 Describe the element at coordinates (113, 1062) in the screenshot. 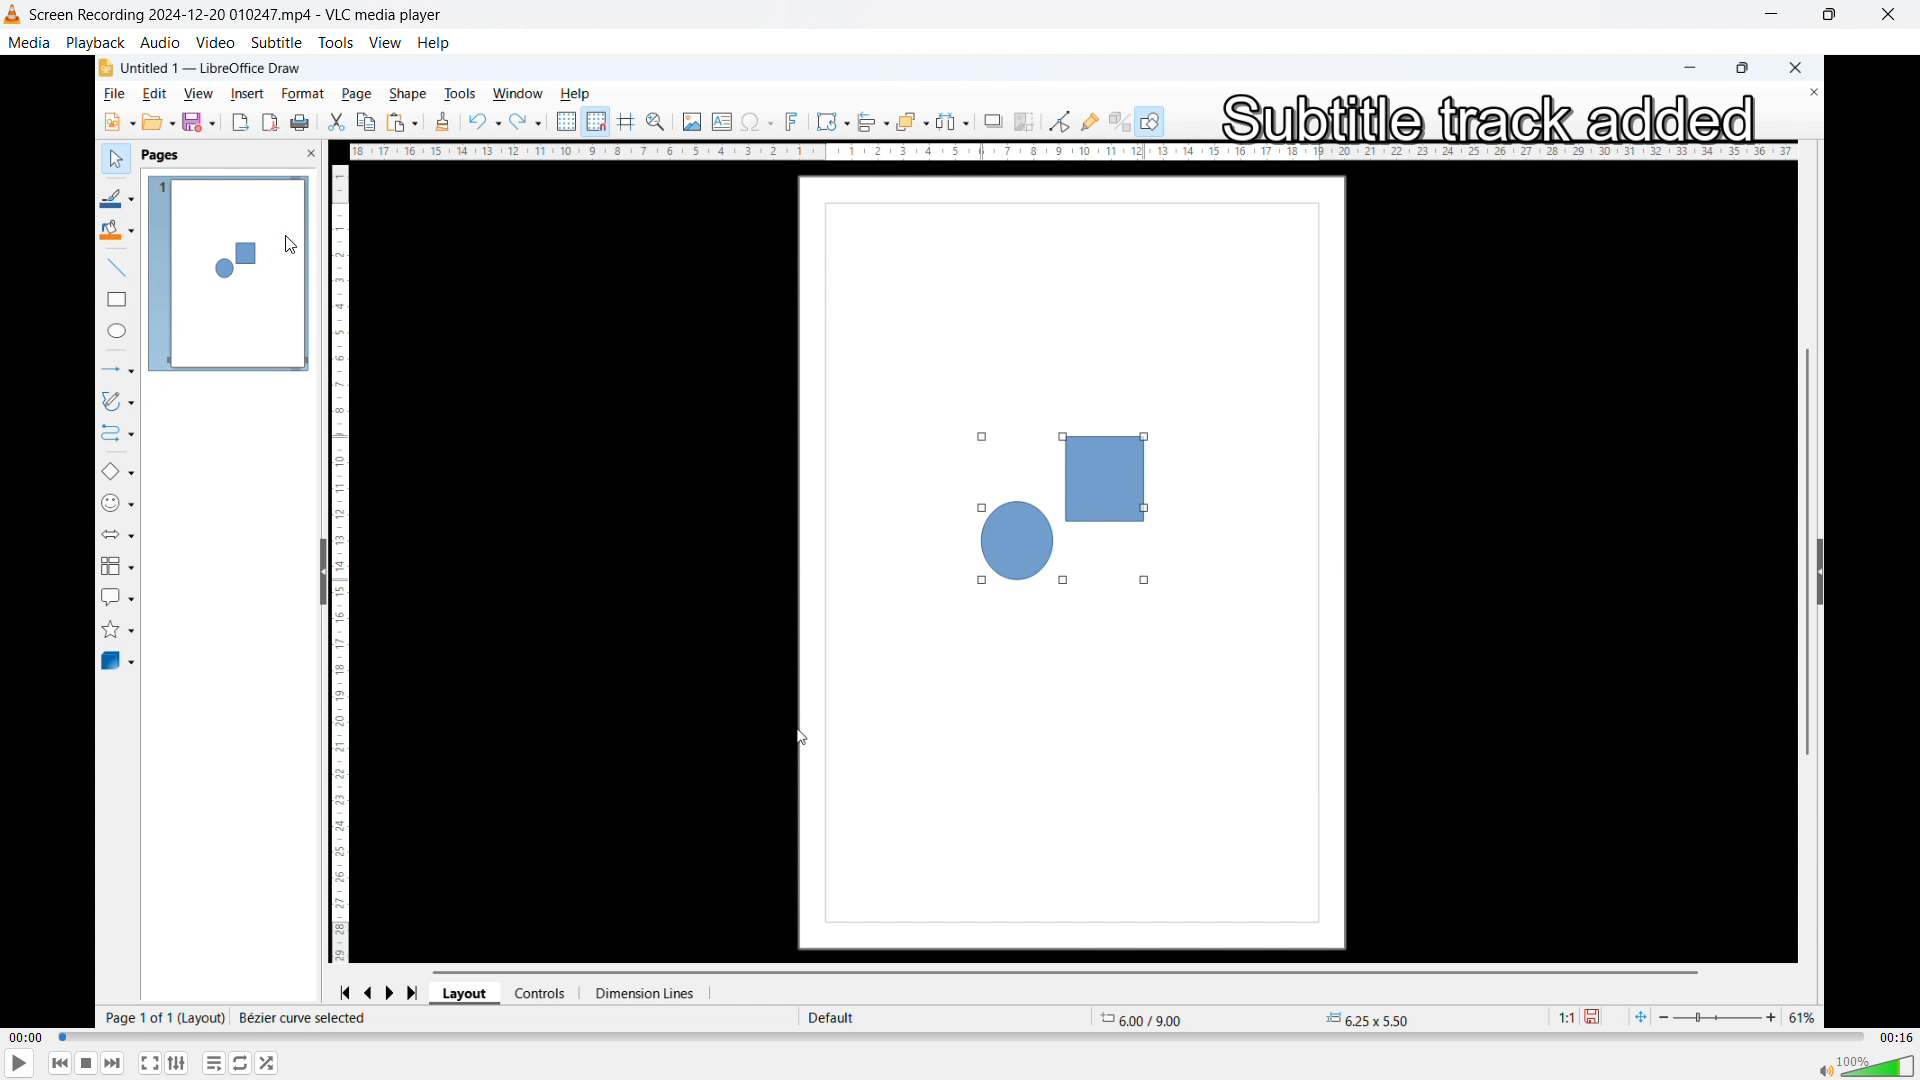

I see `Forward or next media ` at that location.